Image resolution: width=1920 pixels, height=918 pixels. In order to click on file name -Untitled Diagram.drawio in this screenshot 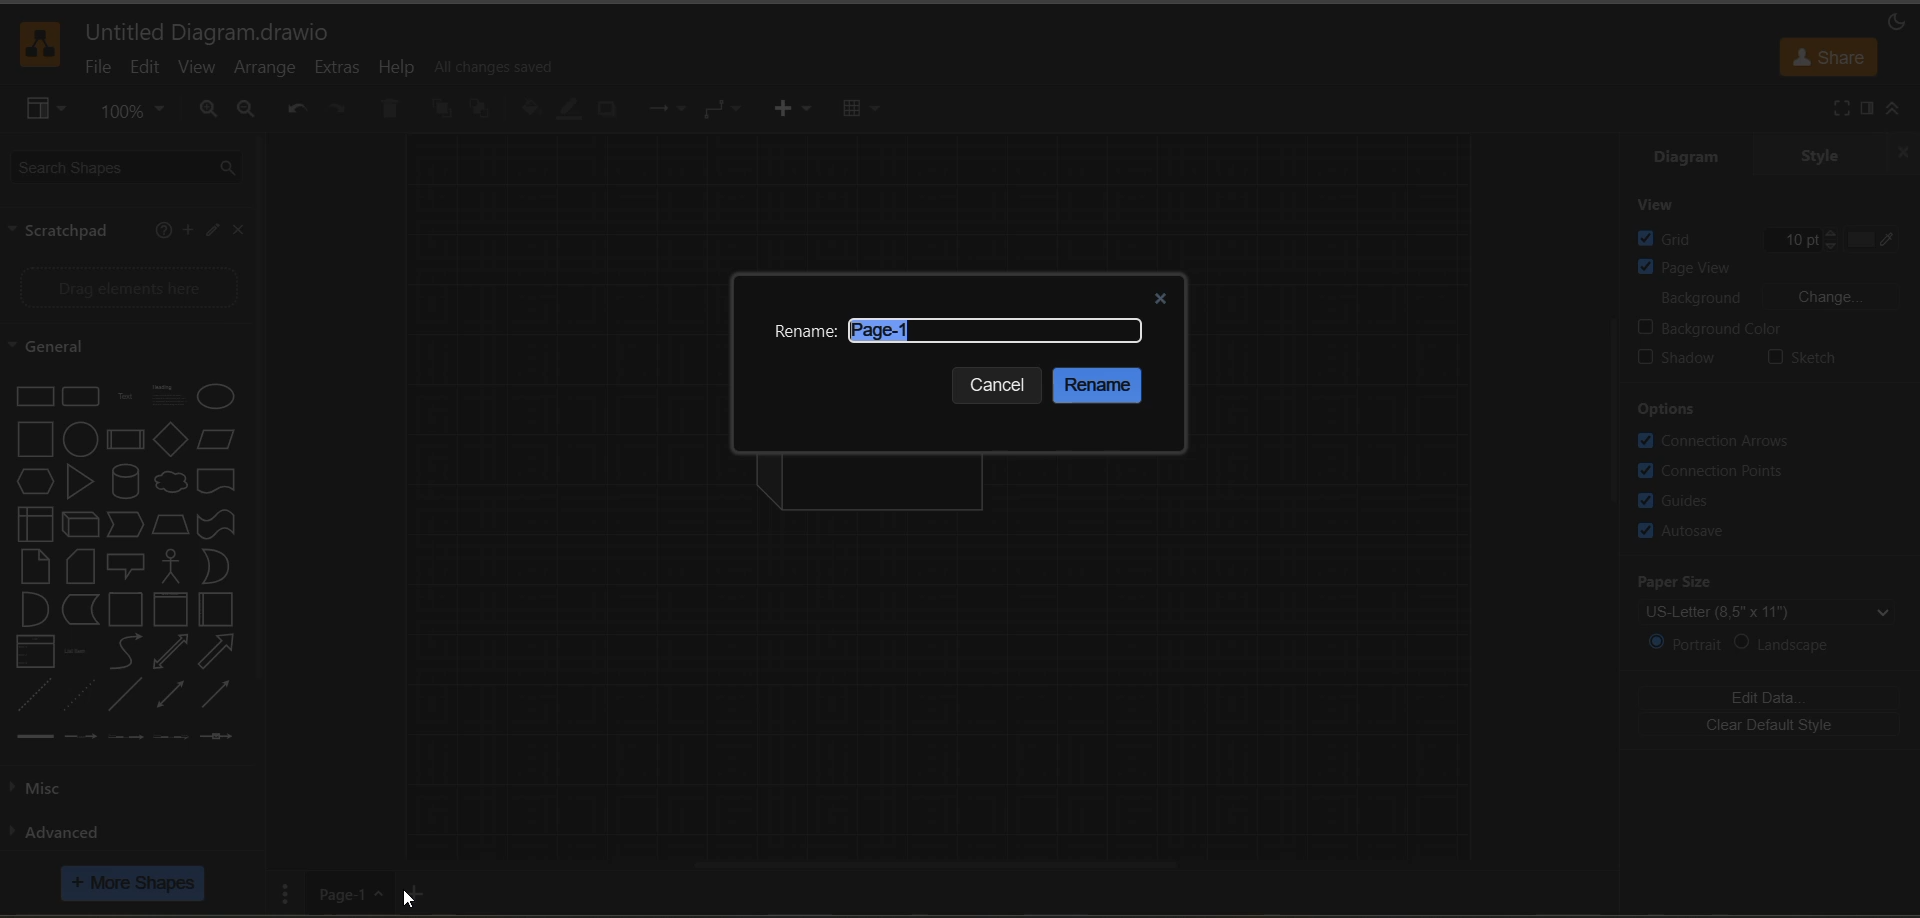, I will do `click(214, 32)`.